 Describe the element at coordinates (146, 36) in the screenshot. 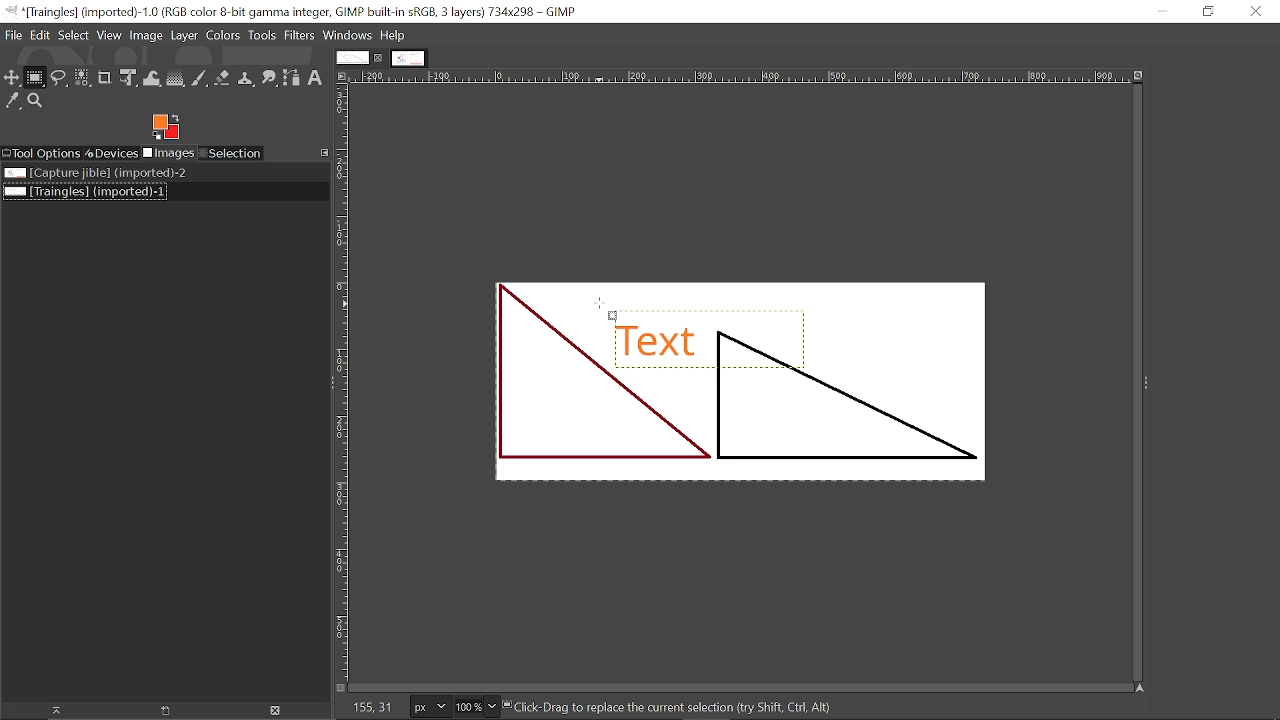

I see `Image` at that location.